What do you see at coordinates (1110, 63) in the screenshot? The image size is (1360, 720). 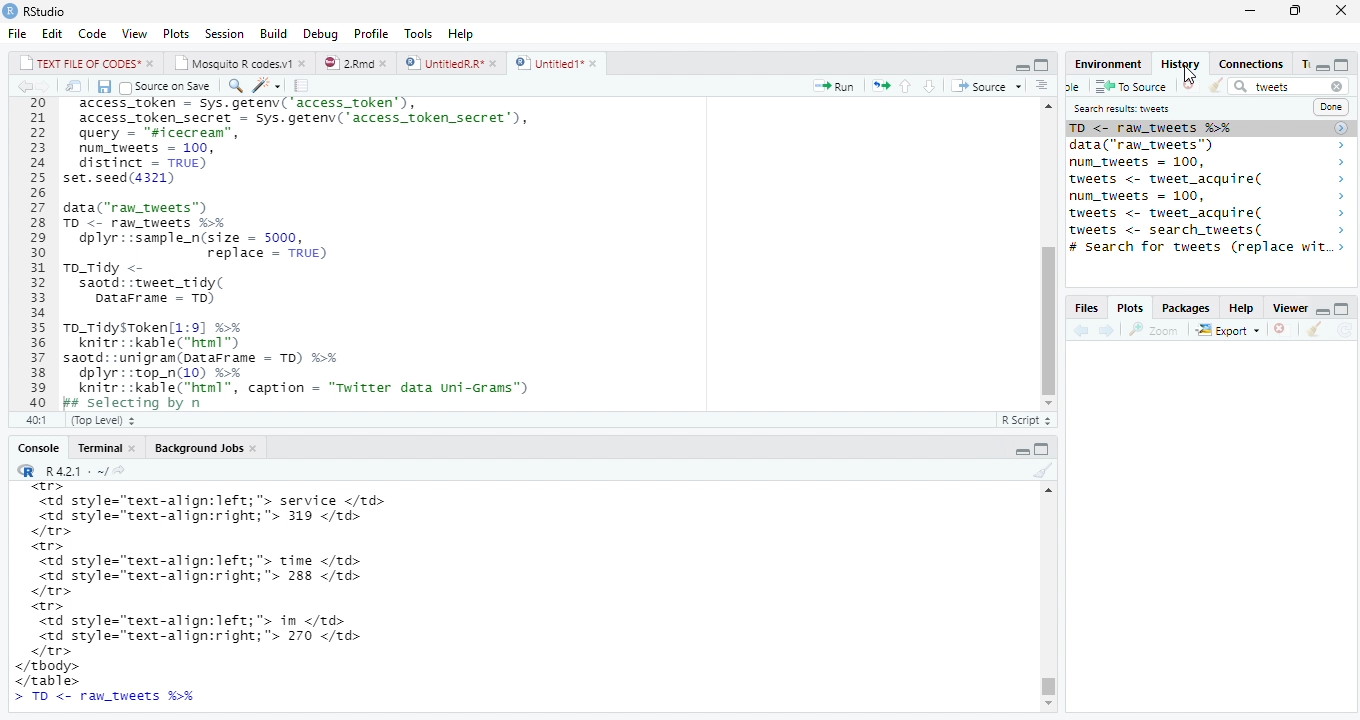 I see `Environment` at bounding box center [1110, 63].